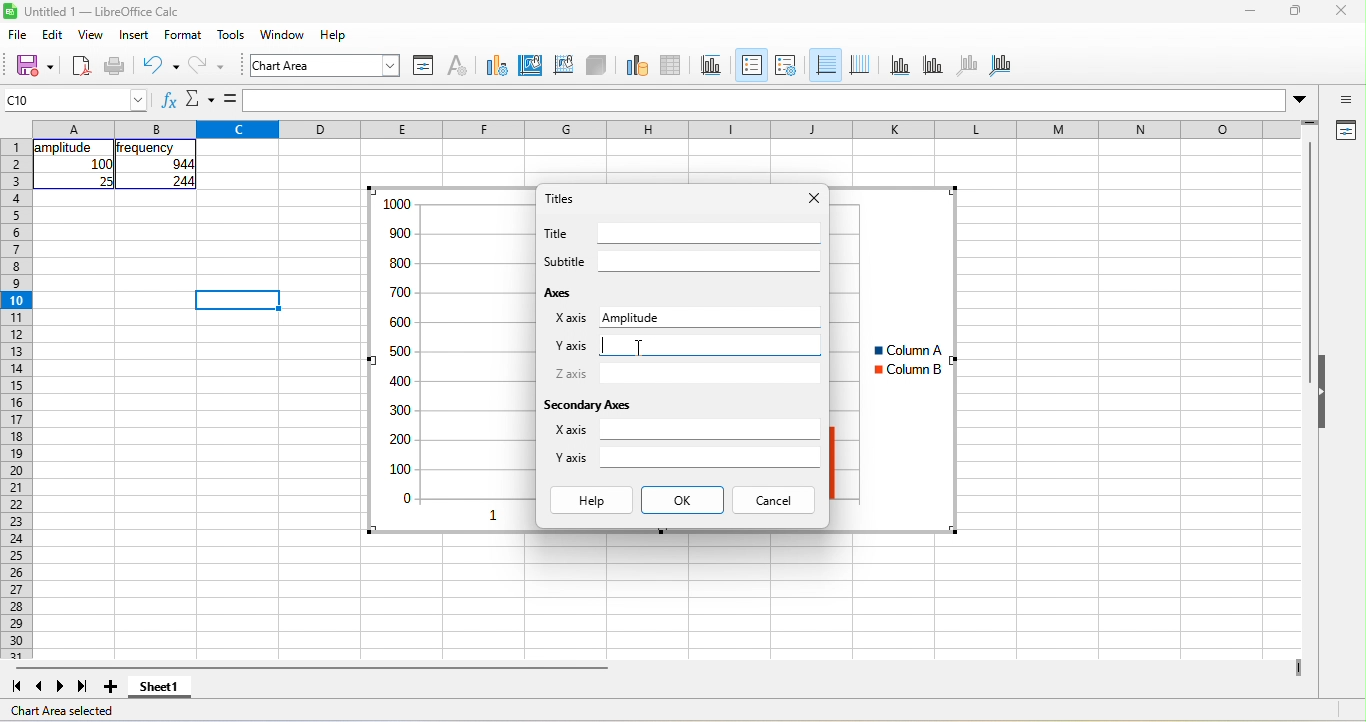 The image size is (1366, 722). Describe the element at coordinates (115, 67) in the screenshot. I see `print` at that location.